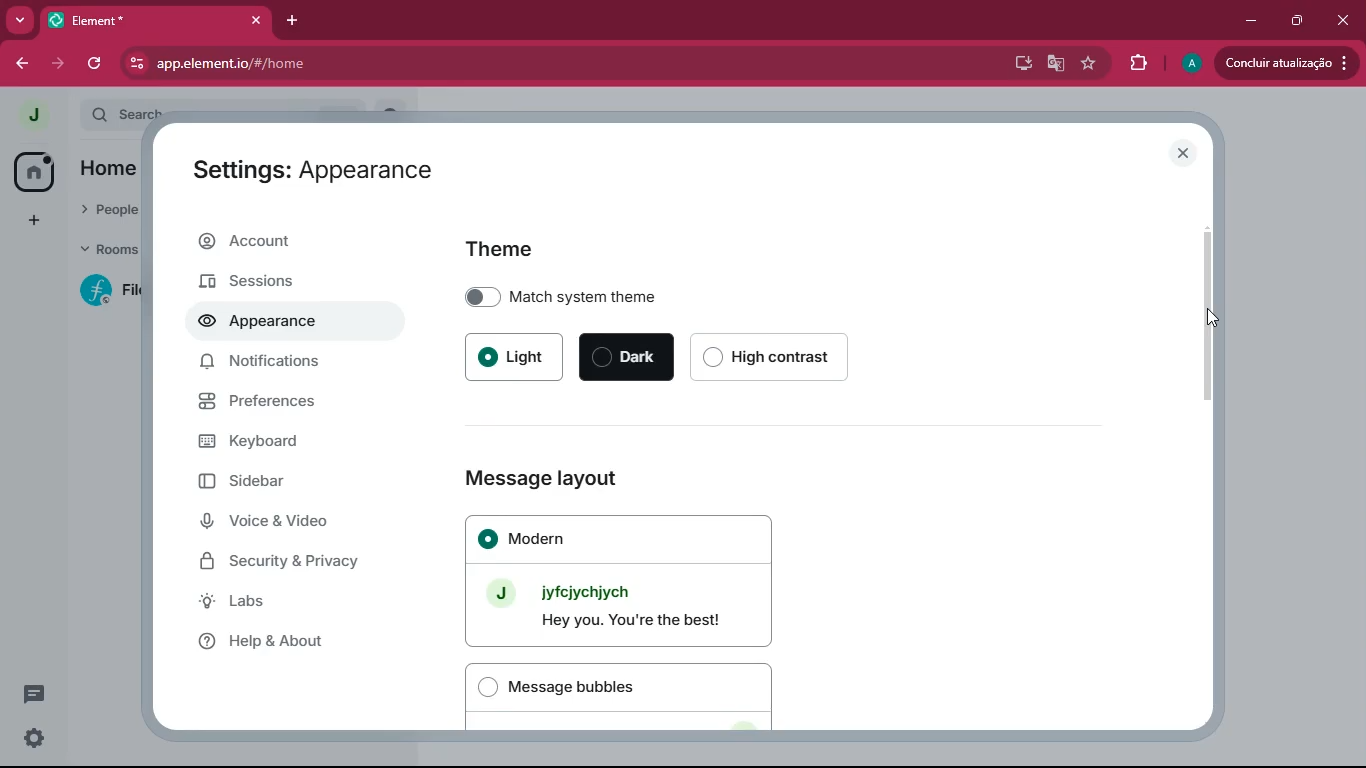  What do you see at coordinates (139, 21) in the screenshot?
I see `Element*` at bounding box center [139, 21].